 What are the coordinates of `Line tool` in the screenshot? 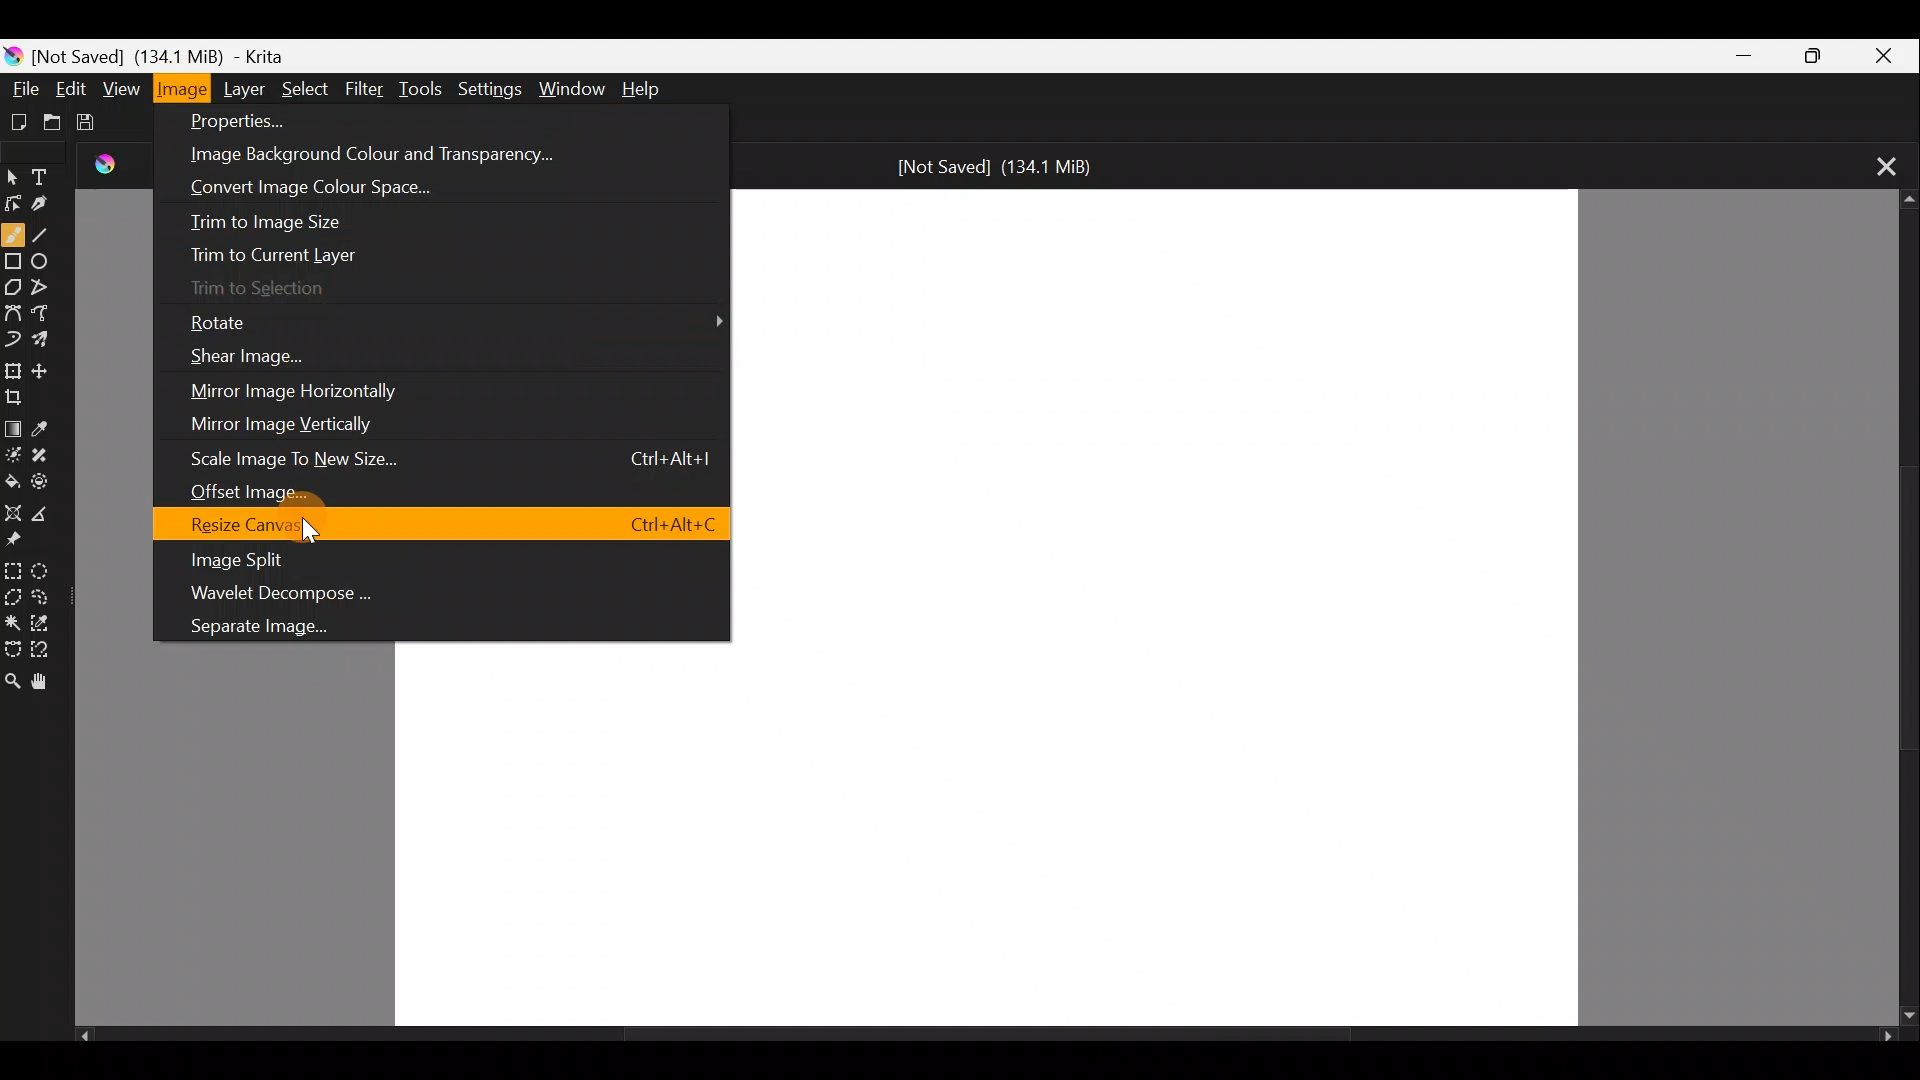 It's located at (46, 235).